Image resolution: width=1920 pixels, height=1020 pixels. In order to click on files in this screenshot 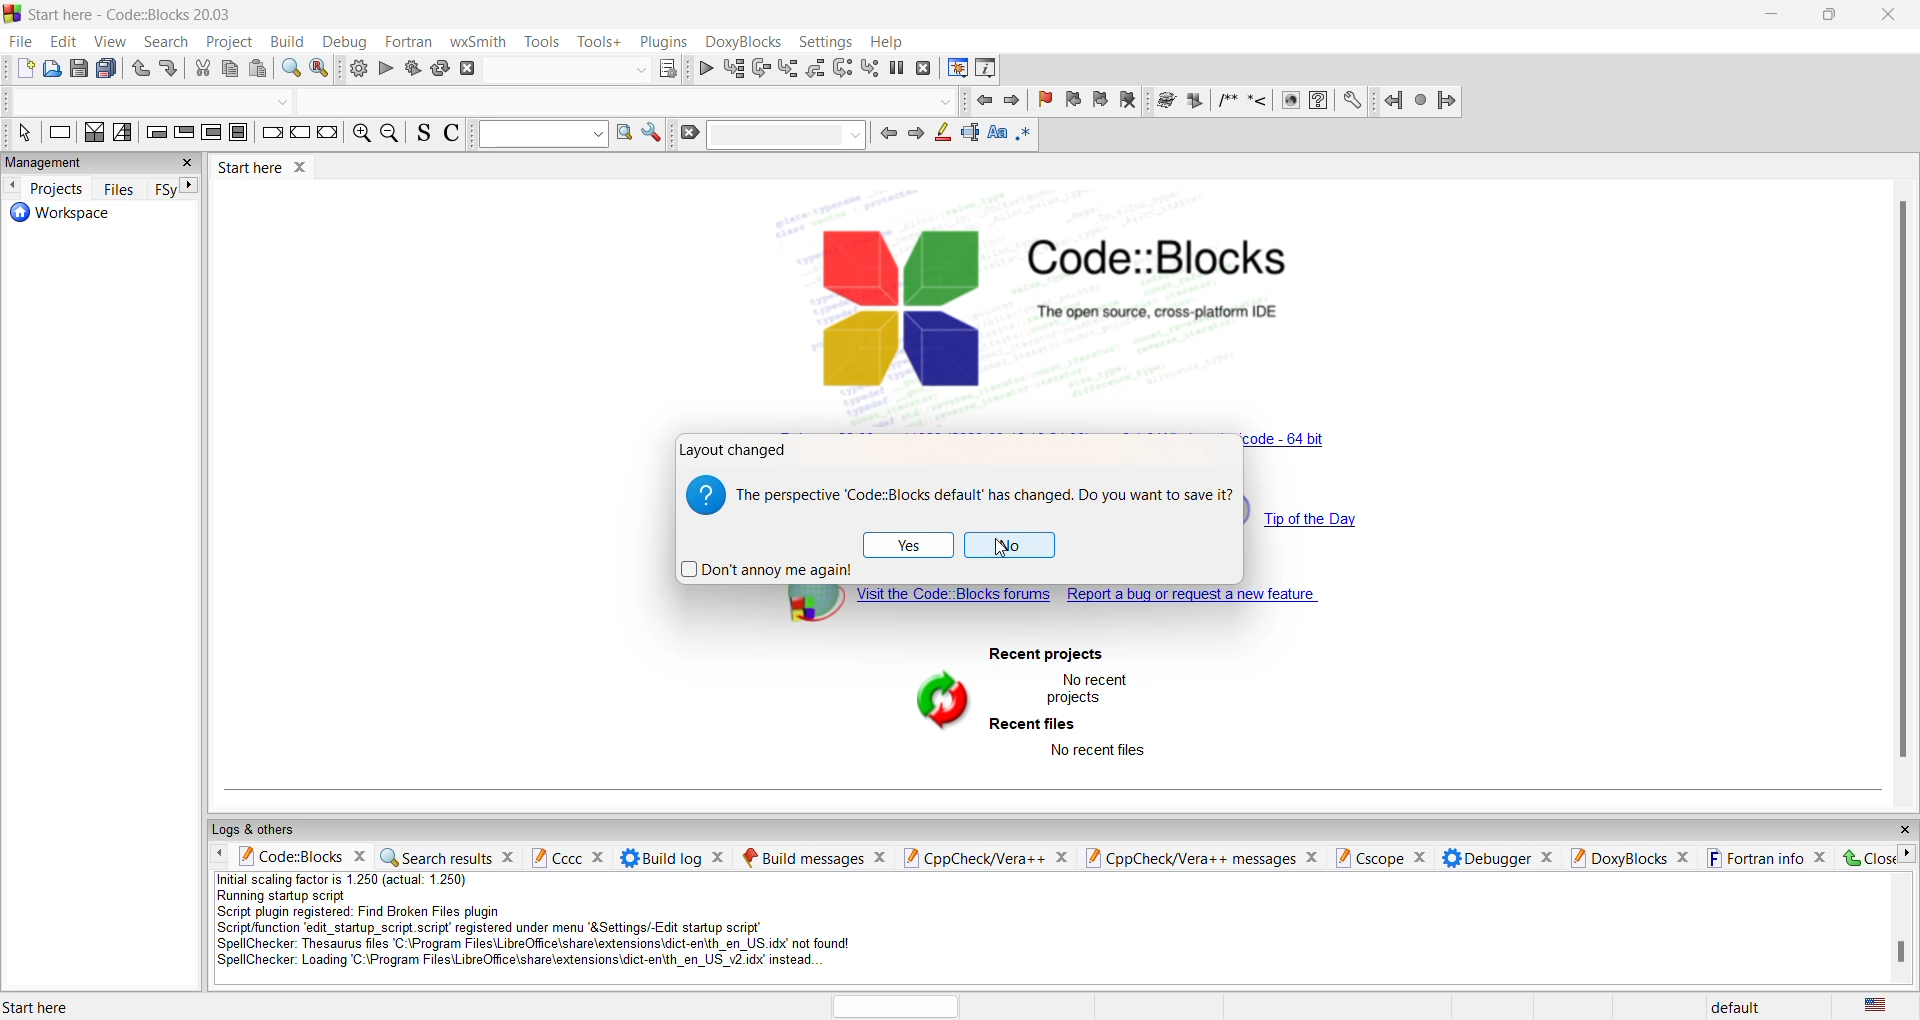, I will do `click(119, 187)`.